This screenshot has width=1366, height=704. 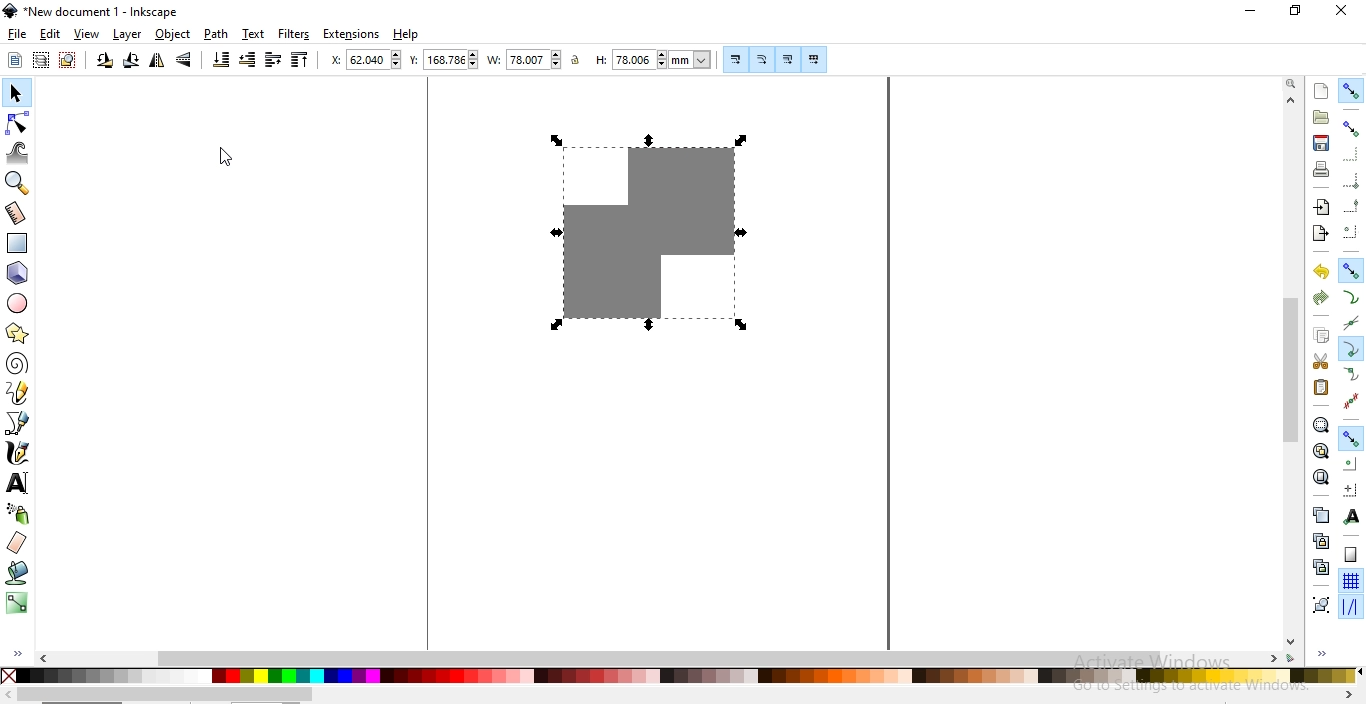 I want to click on snap guides, so click(x=1350, y=607).